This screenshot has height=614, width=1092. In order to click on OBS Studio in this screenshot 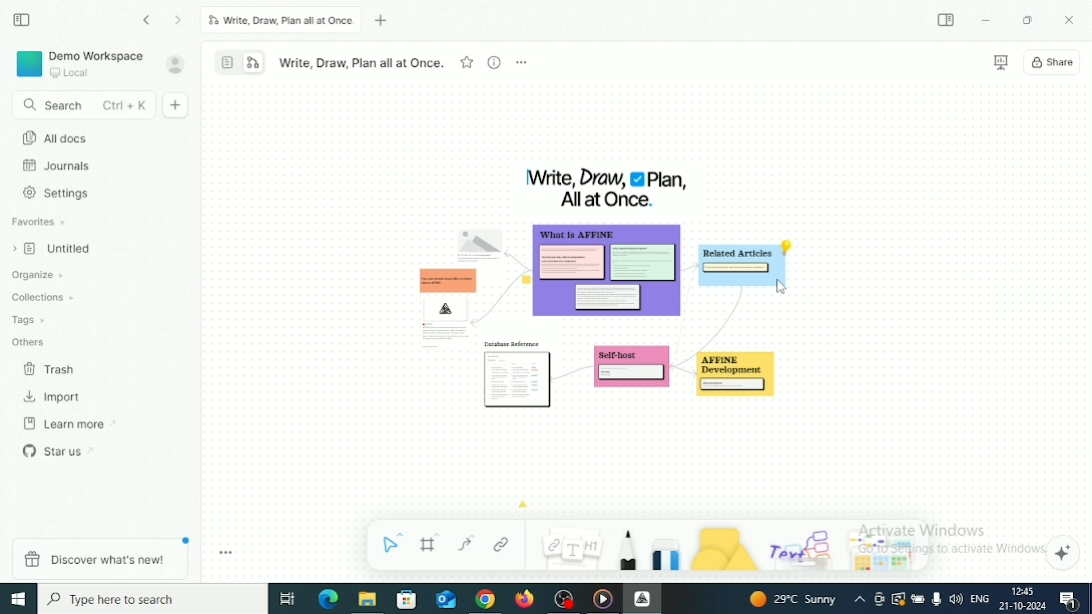, I will do `click(566, 599)`.